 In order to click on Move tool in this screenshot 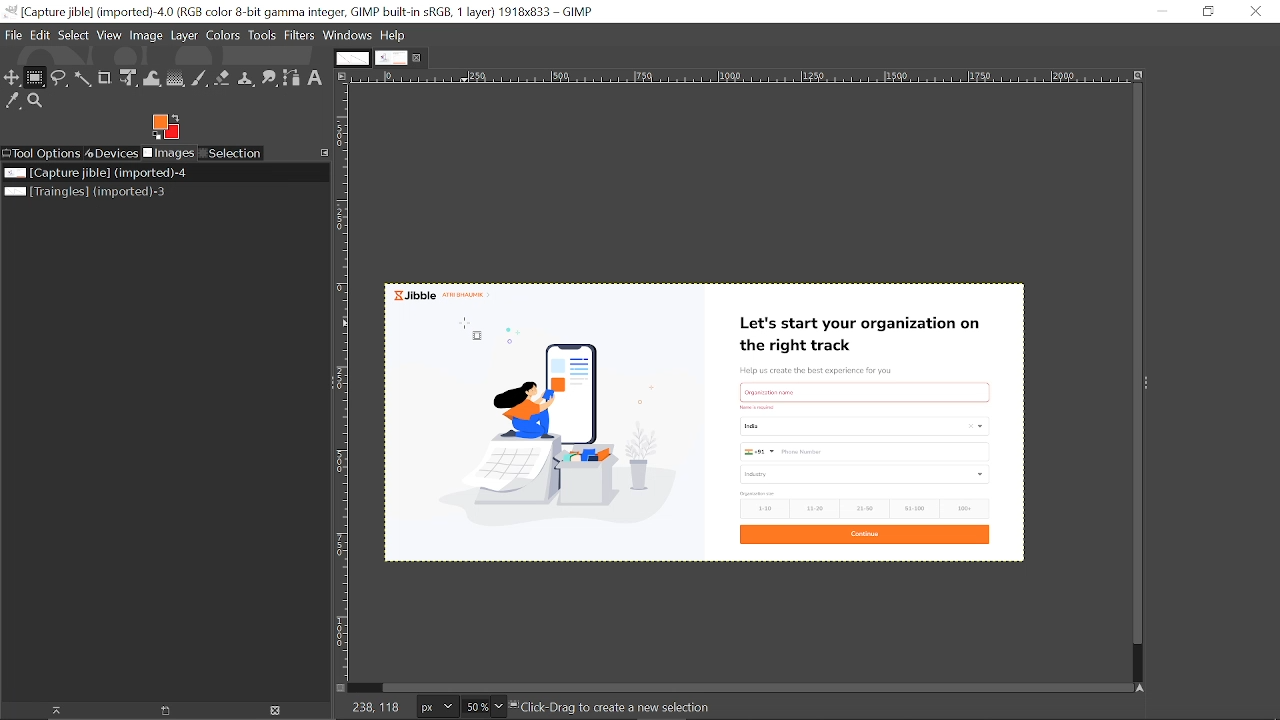, I will do `click(13, 78)`.